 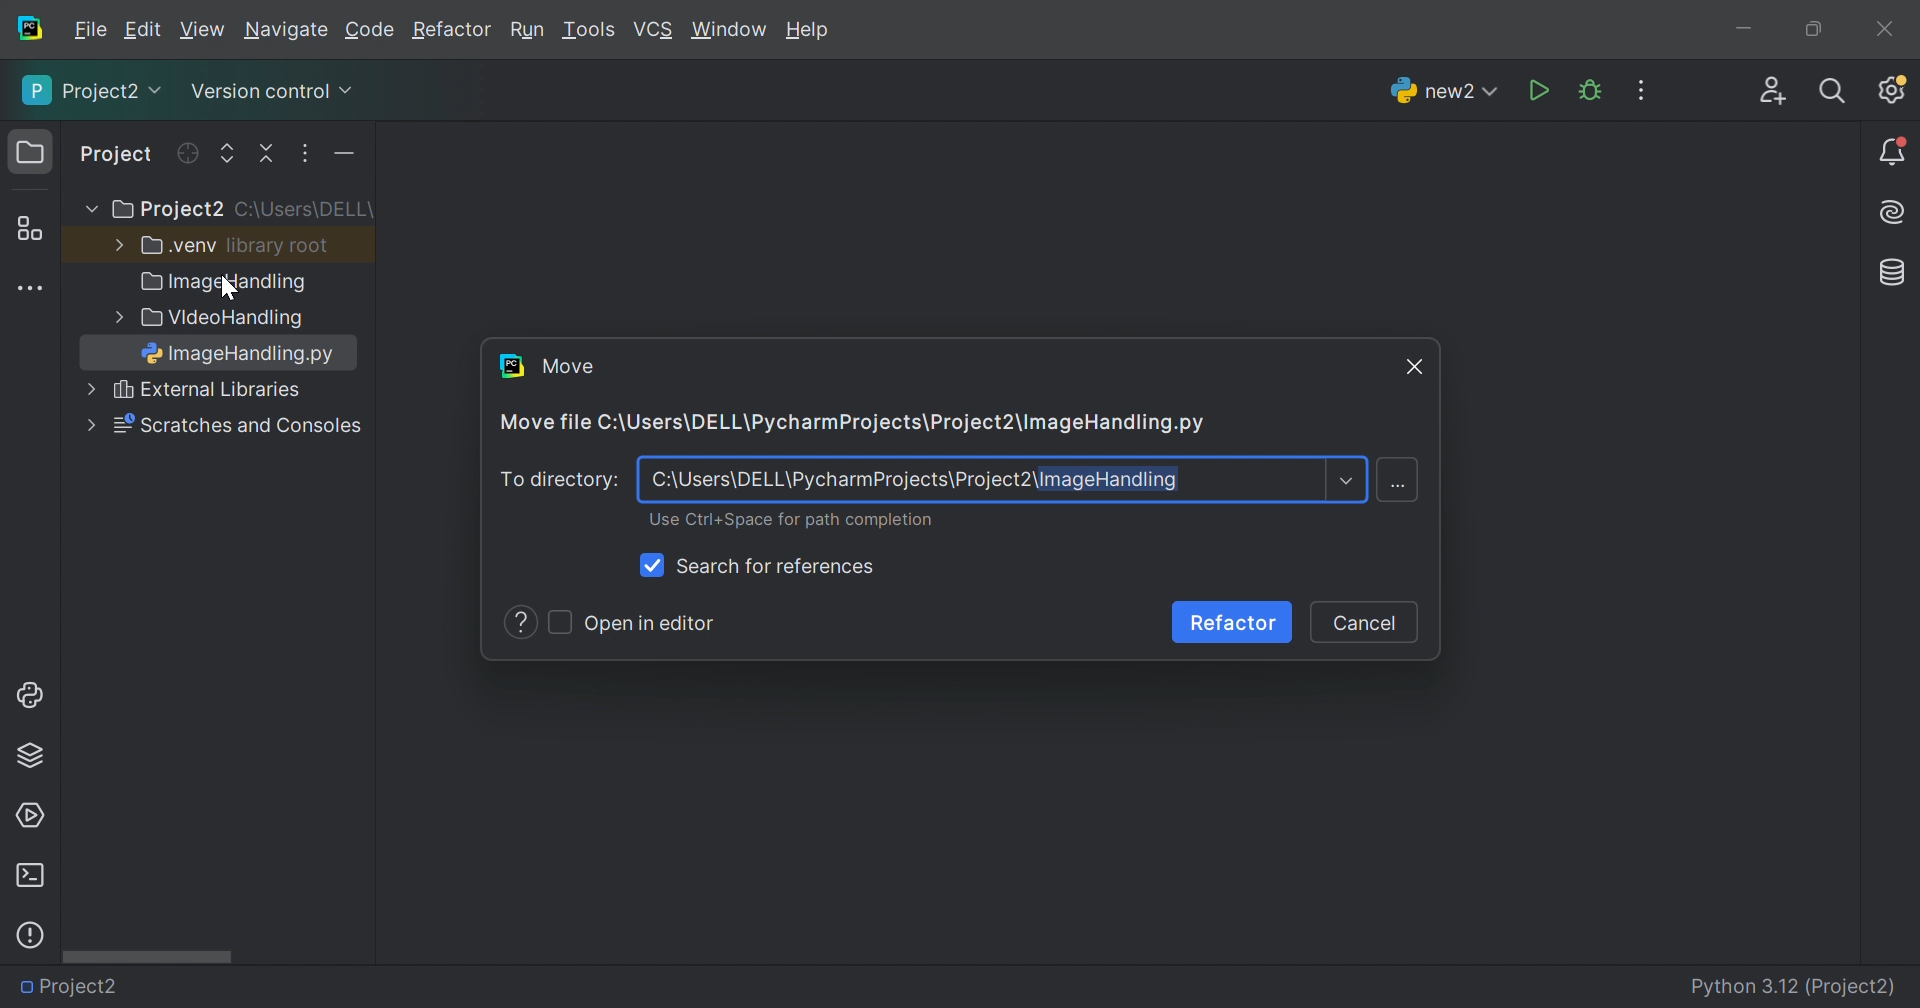 What do you see at coordinates (1348, 482) in the screenshot?
I see `Drop down` at bounding box center [1348, 482].